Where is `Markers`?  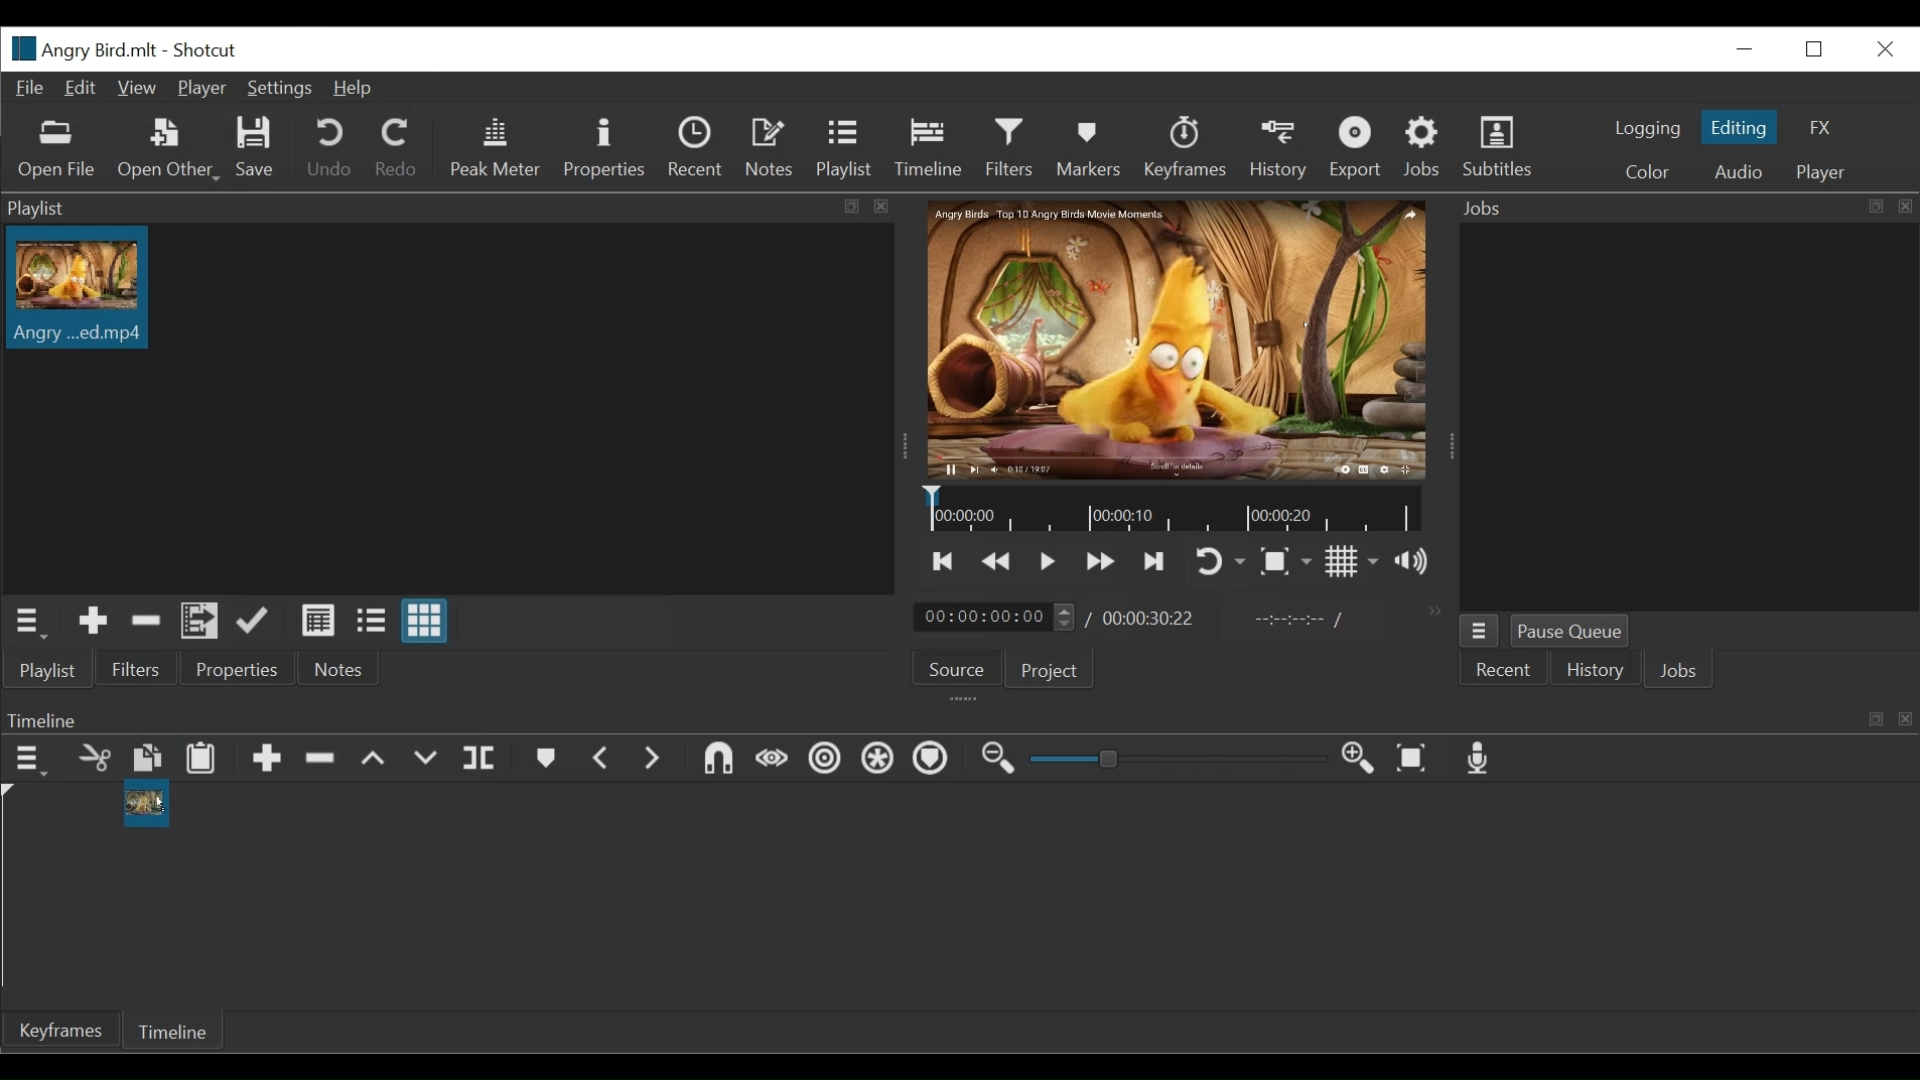 Markers is located at coordinates (543, 759).